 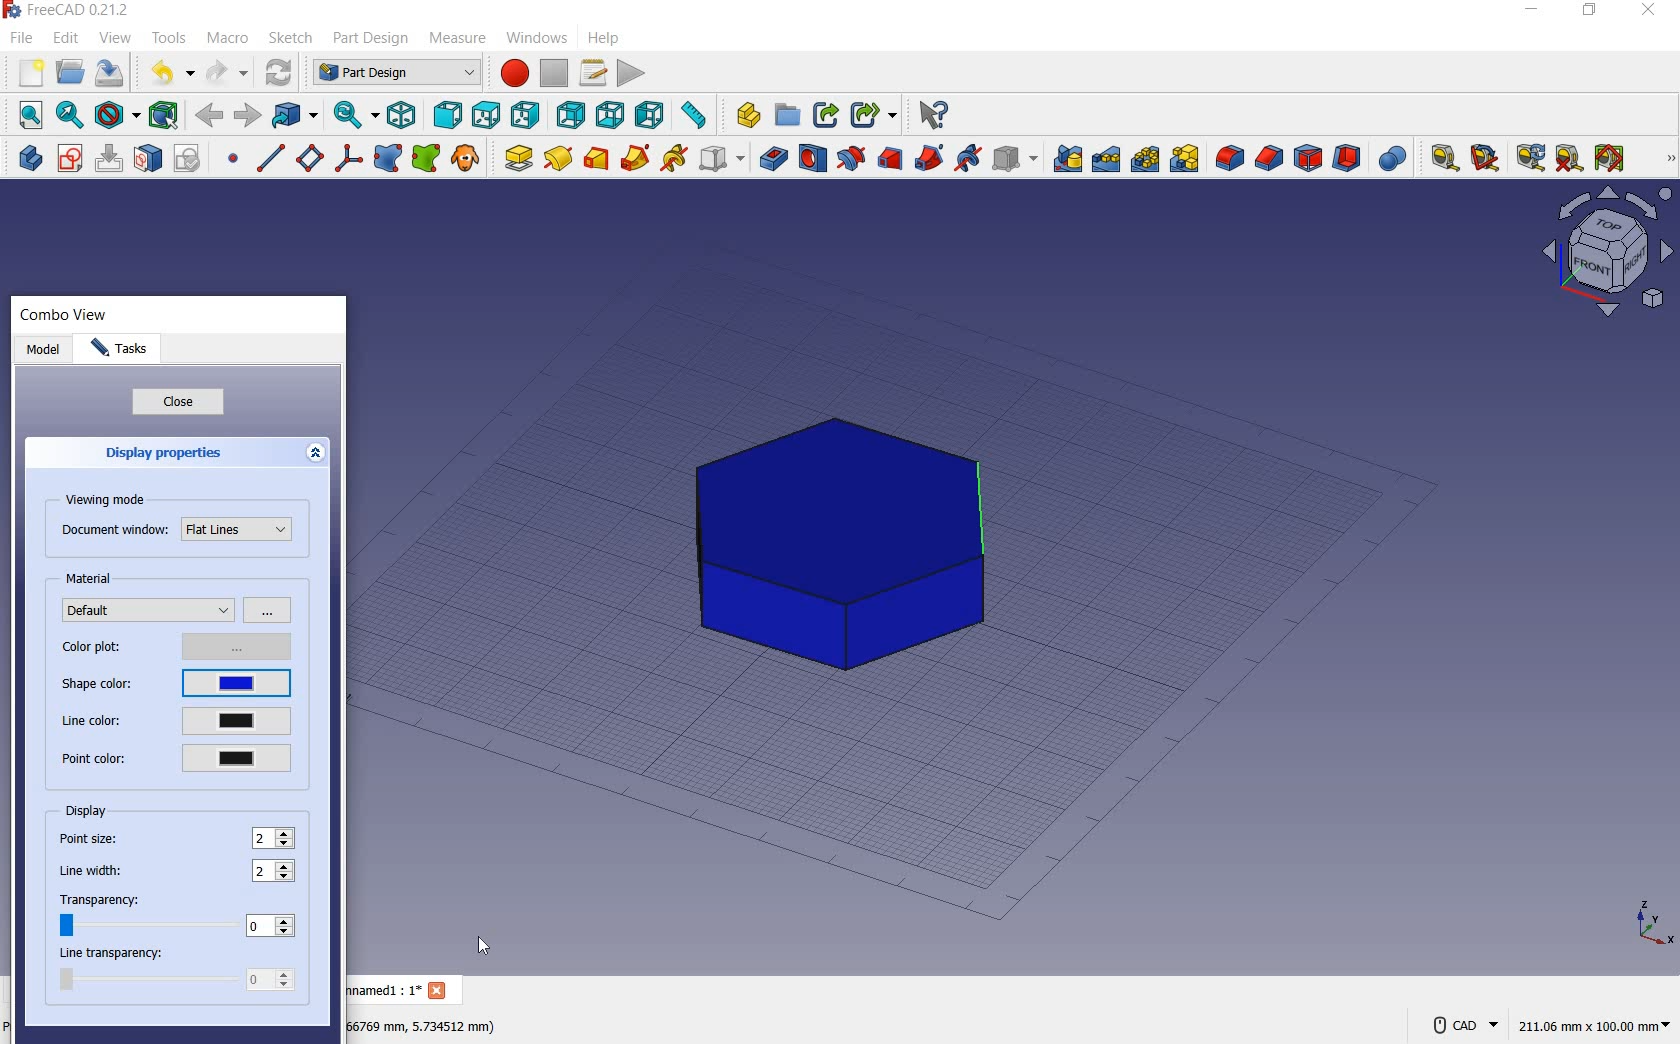 What do you see at coordinates (171, 40) in the screenshot?
I see `tools` at bounding box center [171, 40].